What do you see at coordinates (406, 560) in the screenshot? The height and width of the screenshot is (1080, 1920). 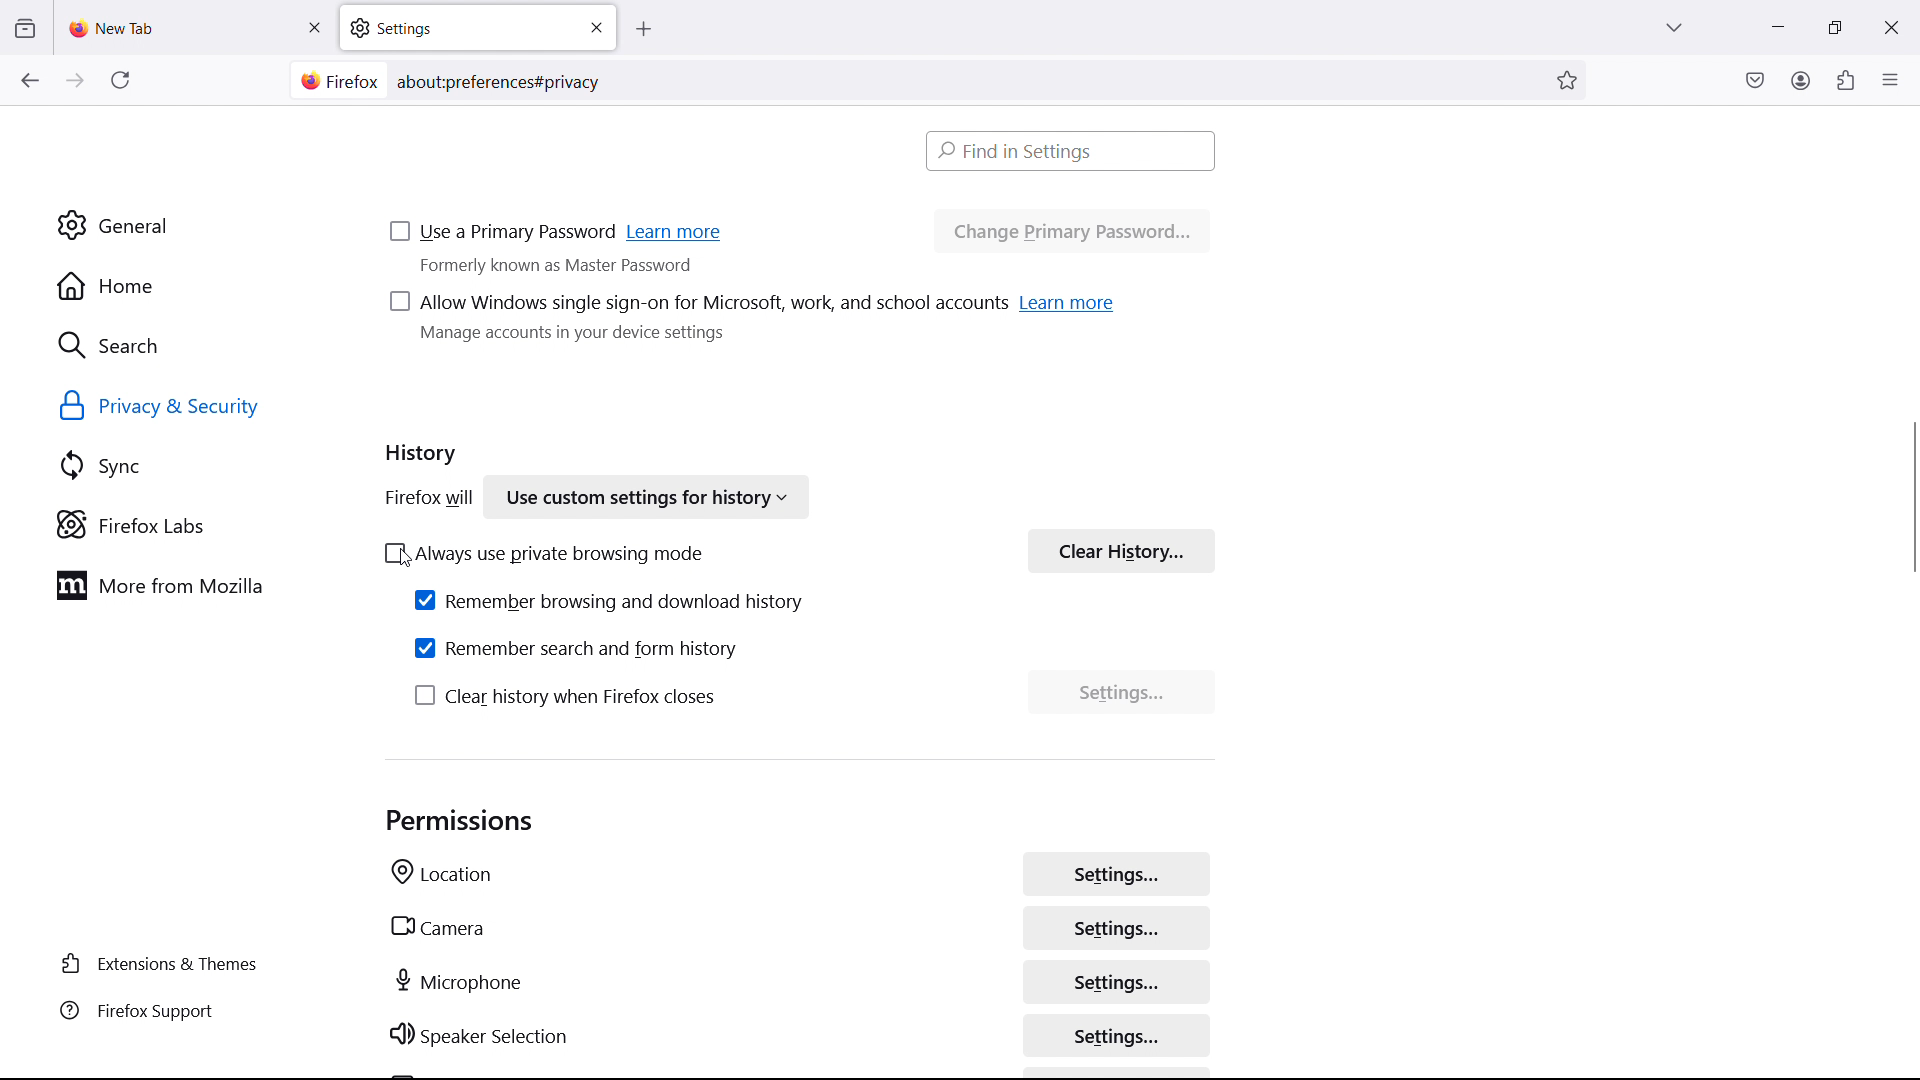 I see `cursor` at bounding box center [406, 560].